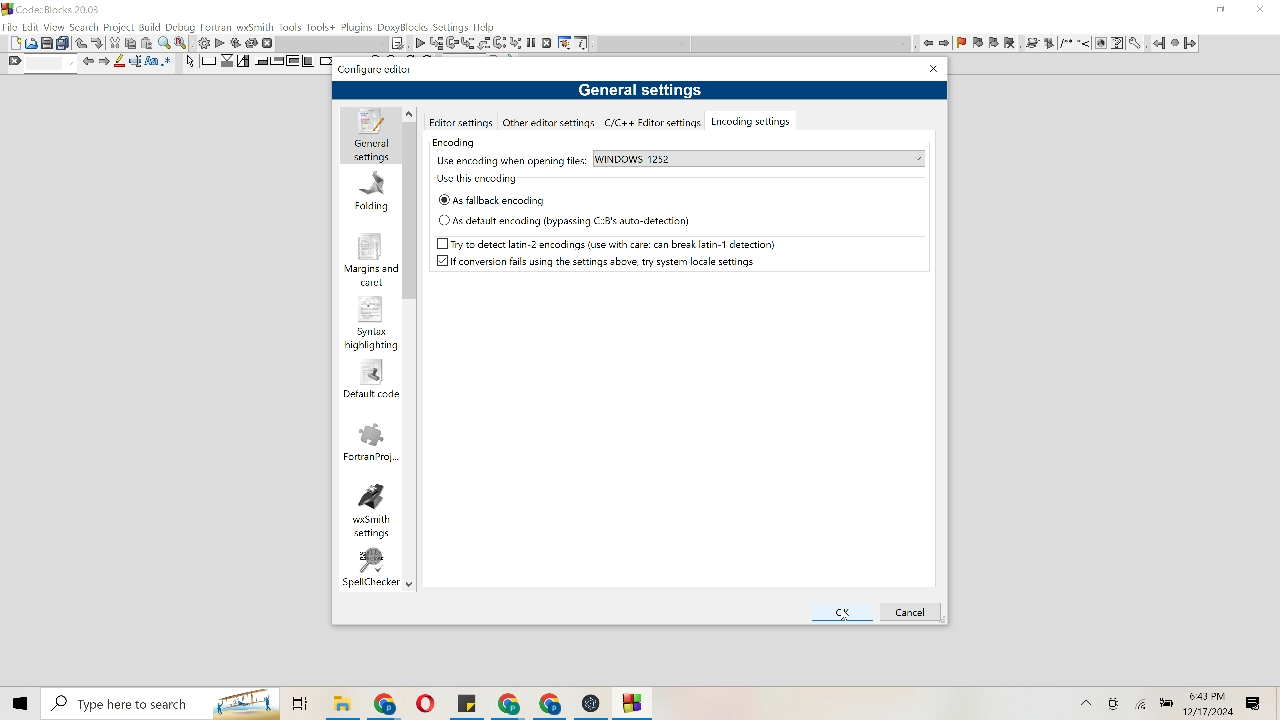  I want to click on Picture, so click(31, 42).